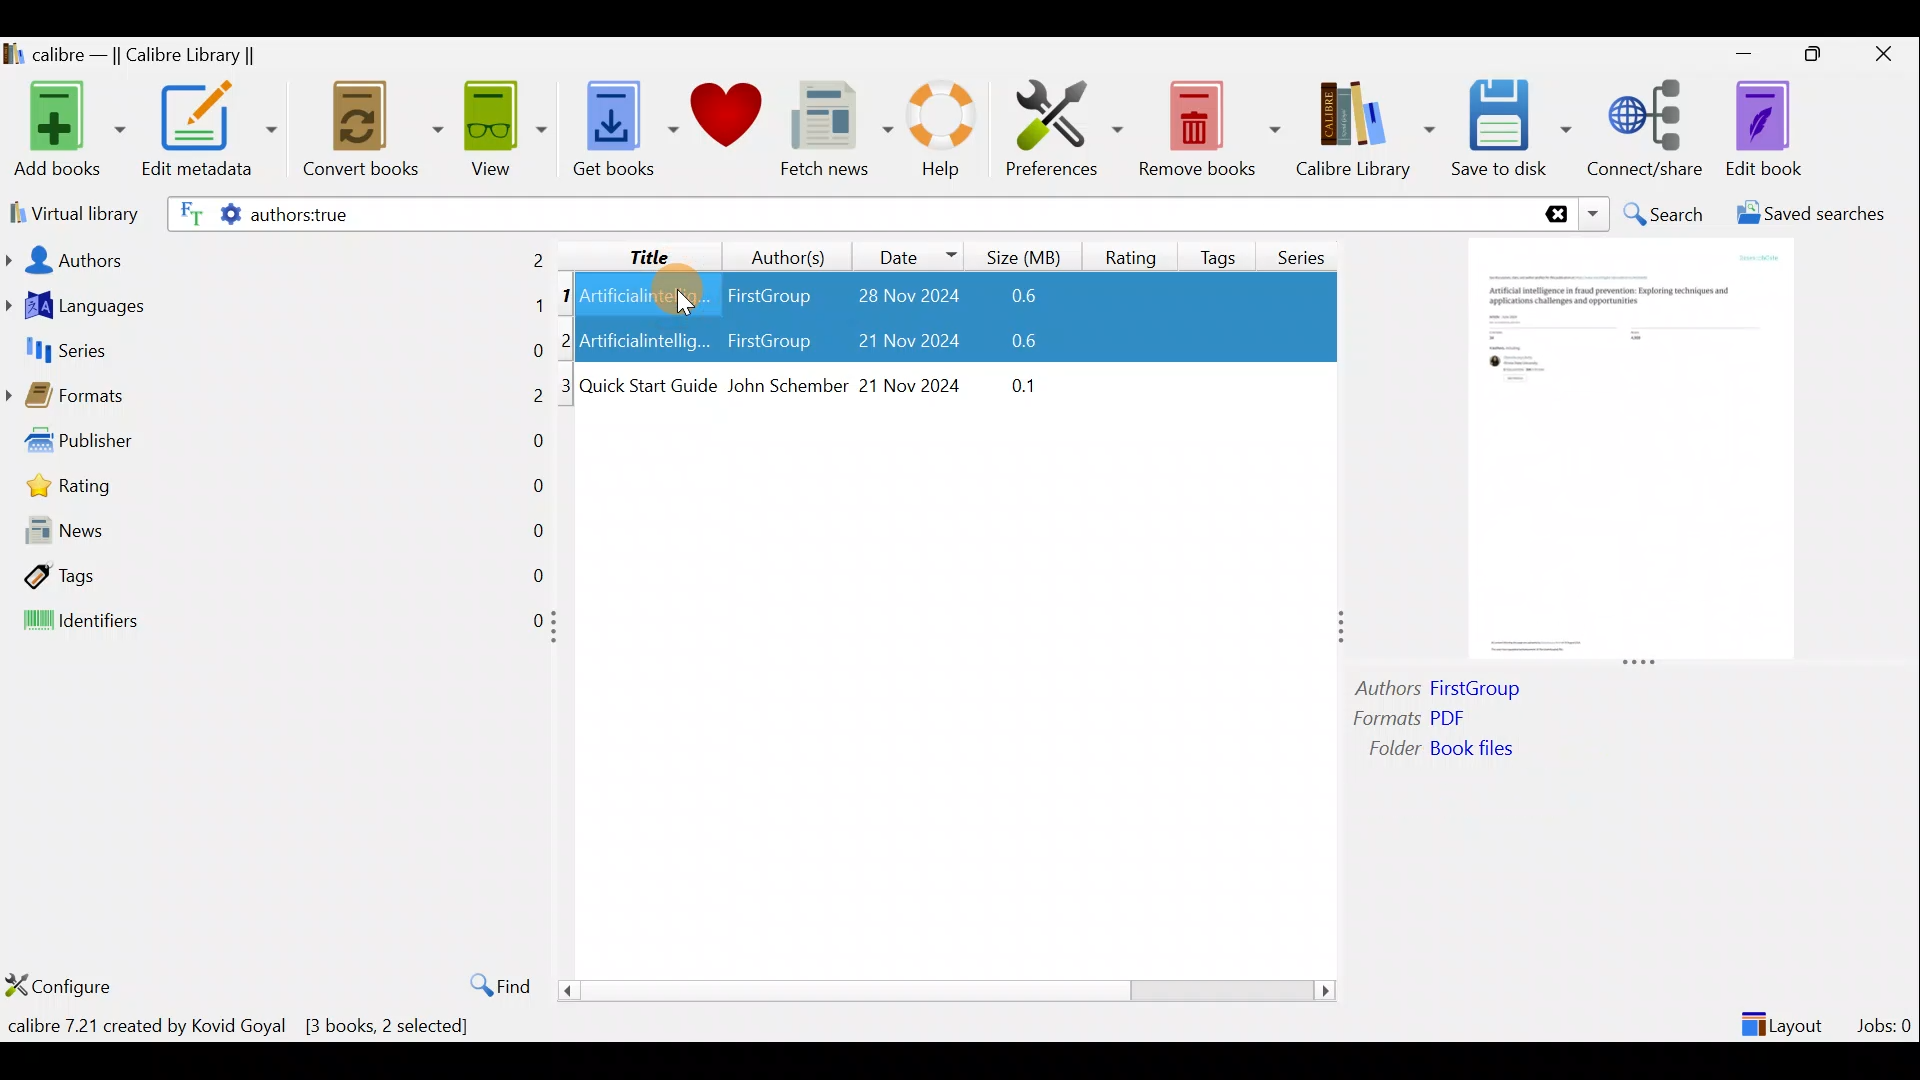 The height and width of the screenshot is (1080, 1920). Describe the element at coordinates (283, 491) in the screenshot. I see `Rating` at that location.